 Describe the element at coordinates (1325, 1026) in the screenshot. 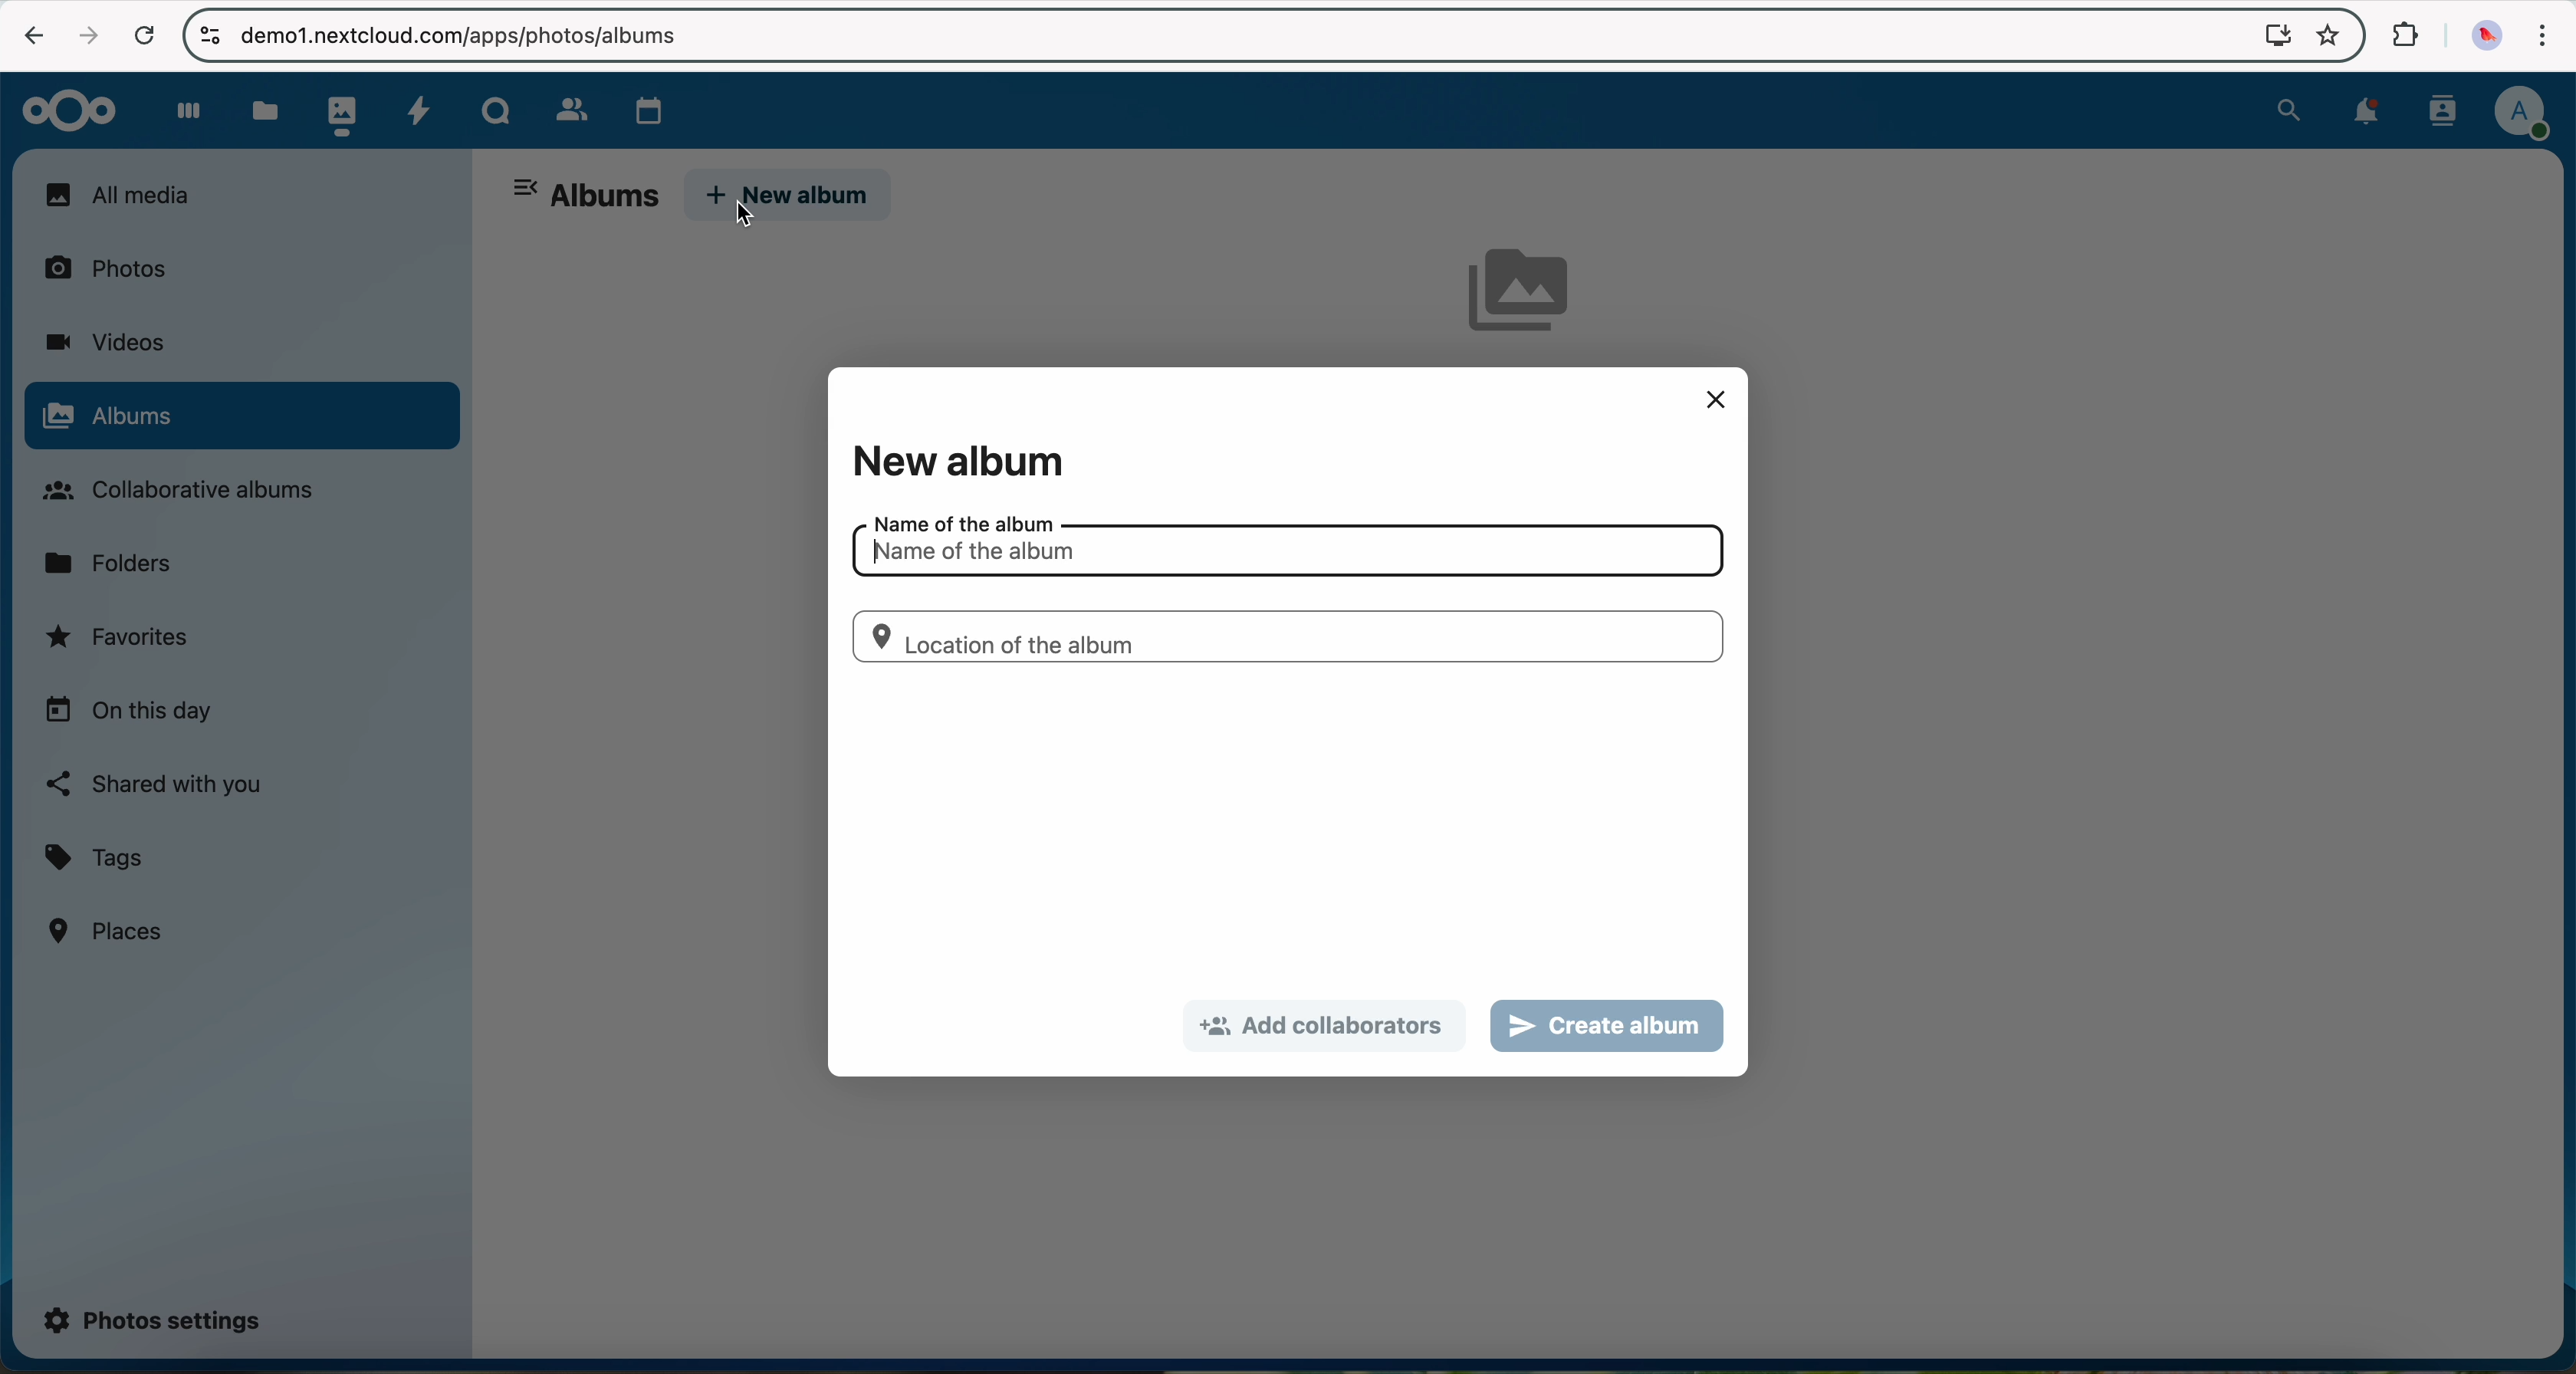

I see `disable add collaborators button` at that location.